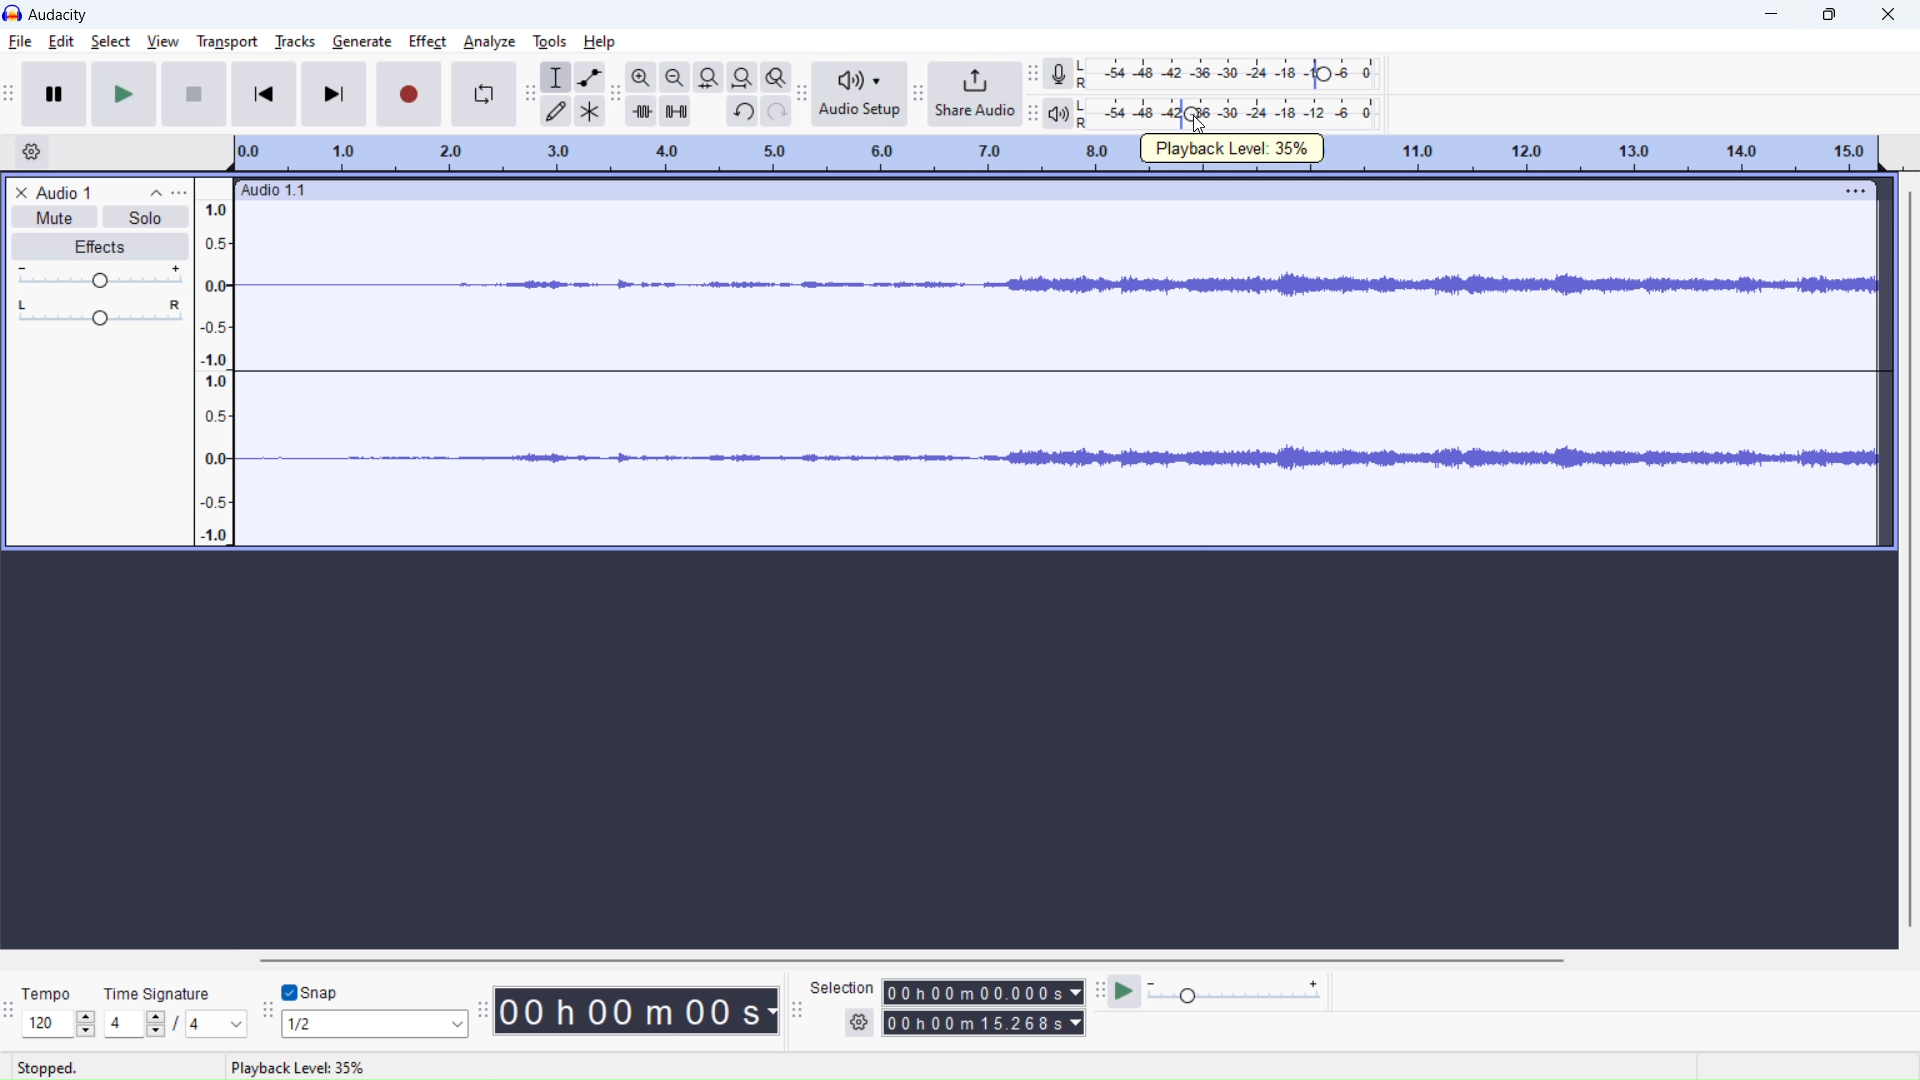 The width and height of the screenshot is (1920, 1080). What do you see at coordinates (163, 41) in the screenshot?
I see `view` at bounding box center [163, 41].